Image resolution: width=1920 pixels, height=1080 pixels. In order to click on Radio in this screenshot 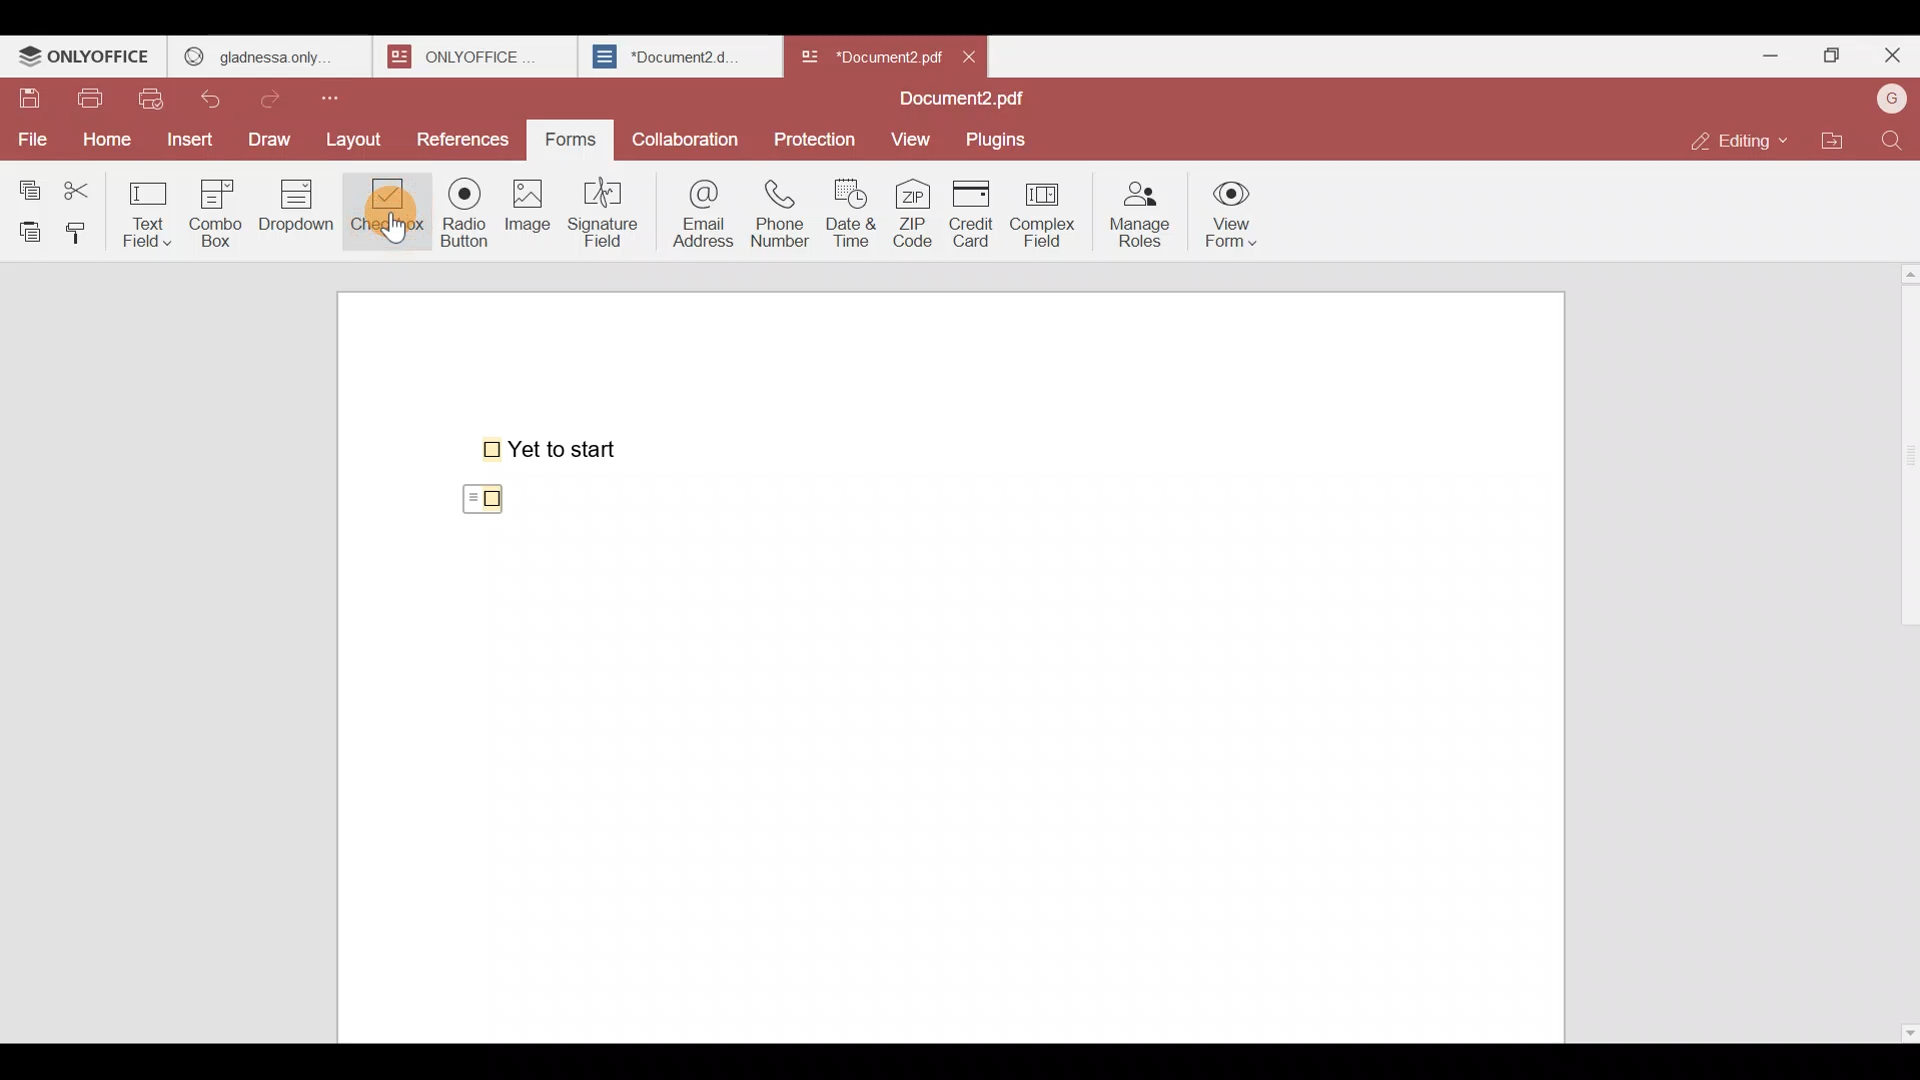, I will do `click(458, 217)`.